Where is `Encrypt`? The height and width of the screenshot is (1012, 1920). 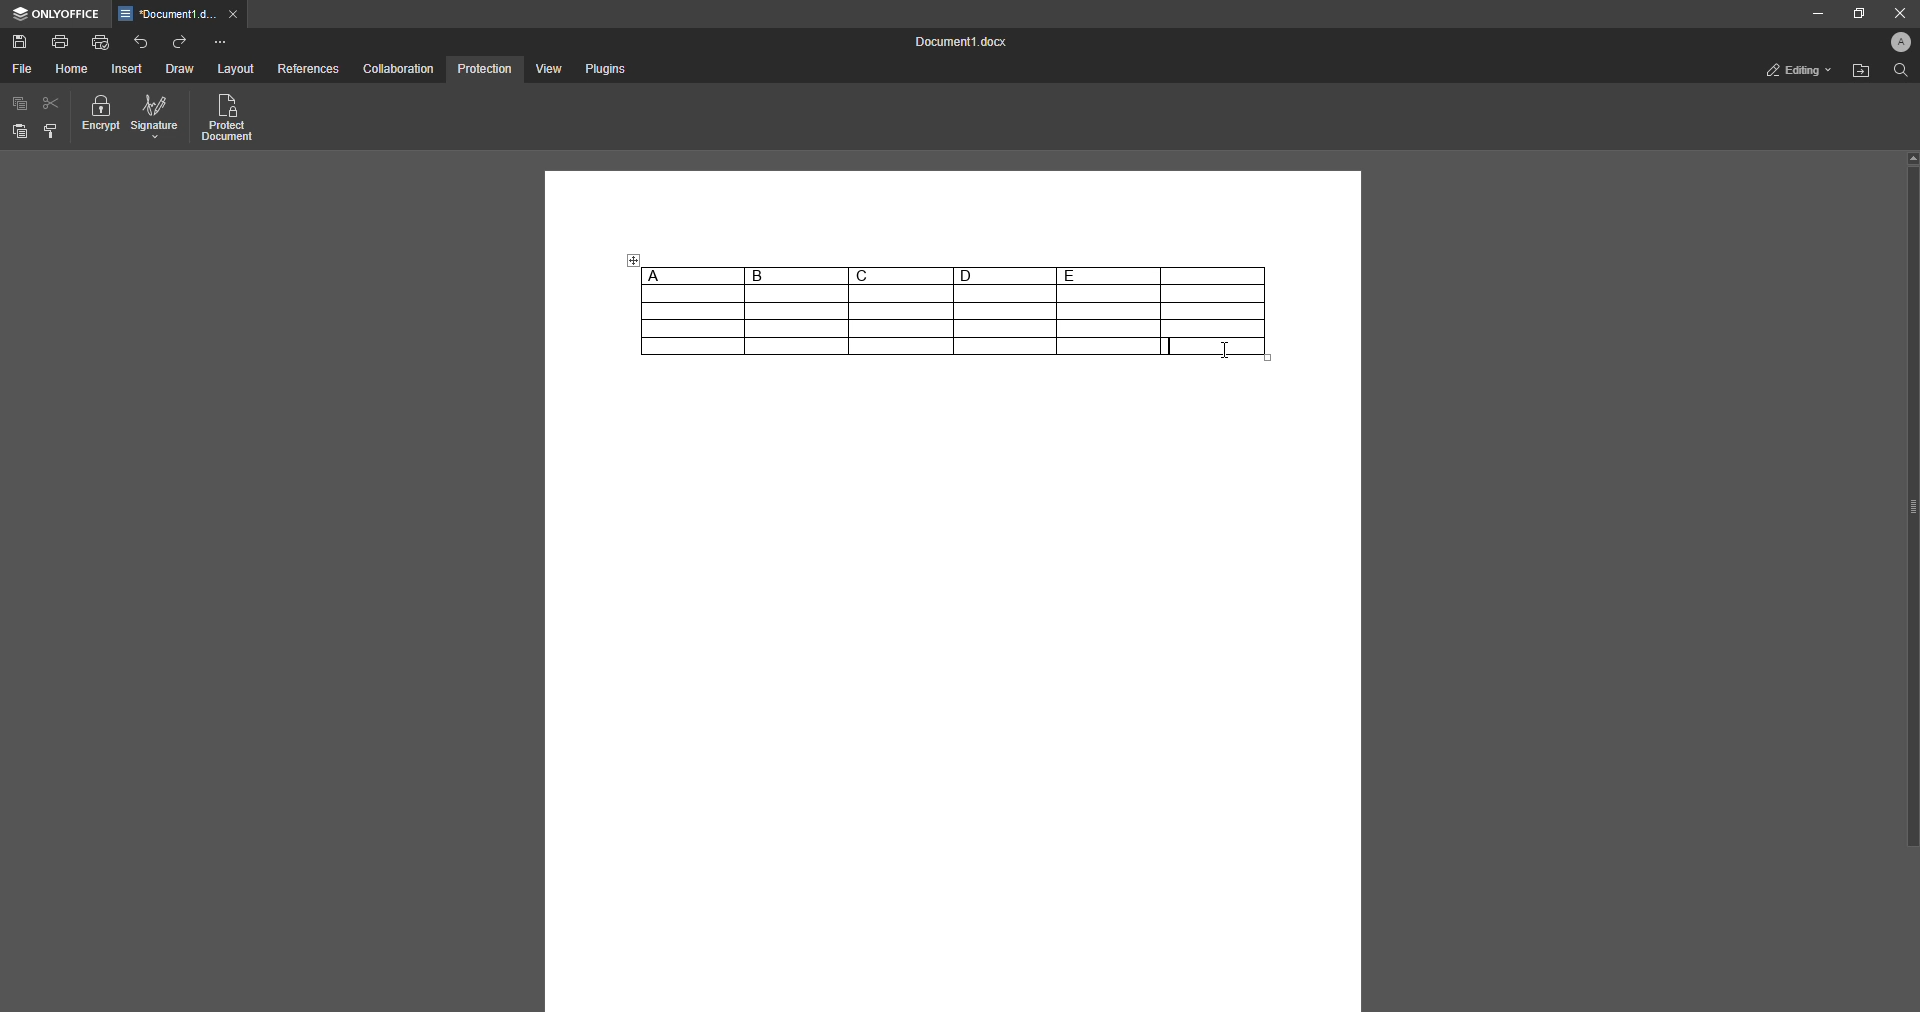 Encrypt is located at coordinates (101, 117).